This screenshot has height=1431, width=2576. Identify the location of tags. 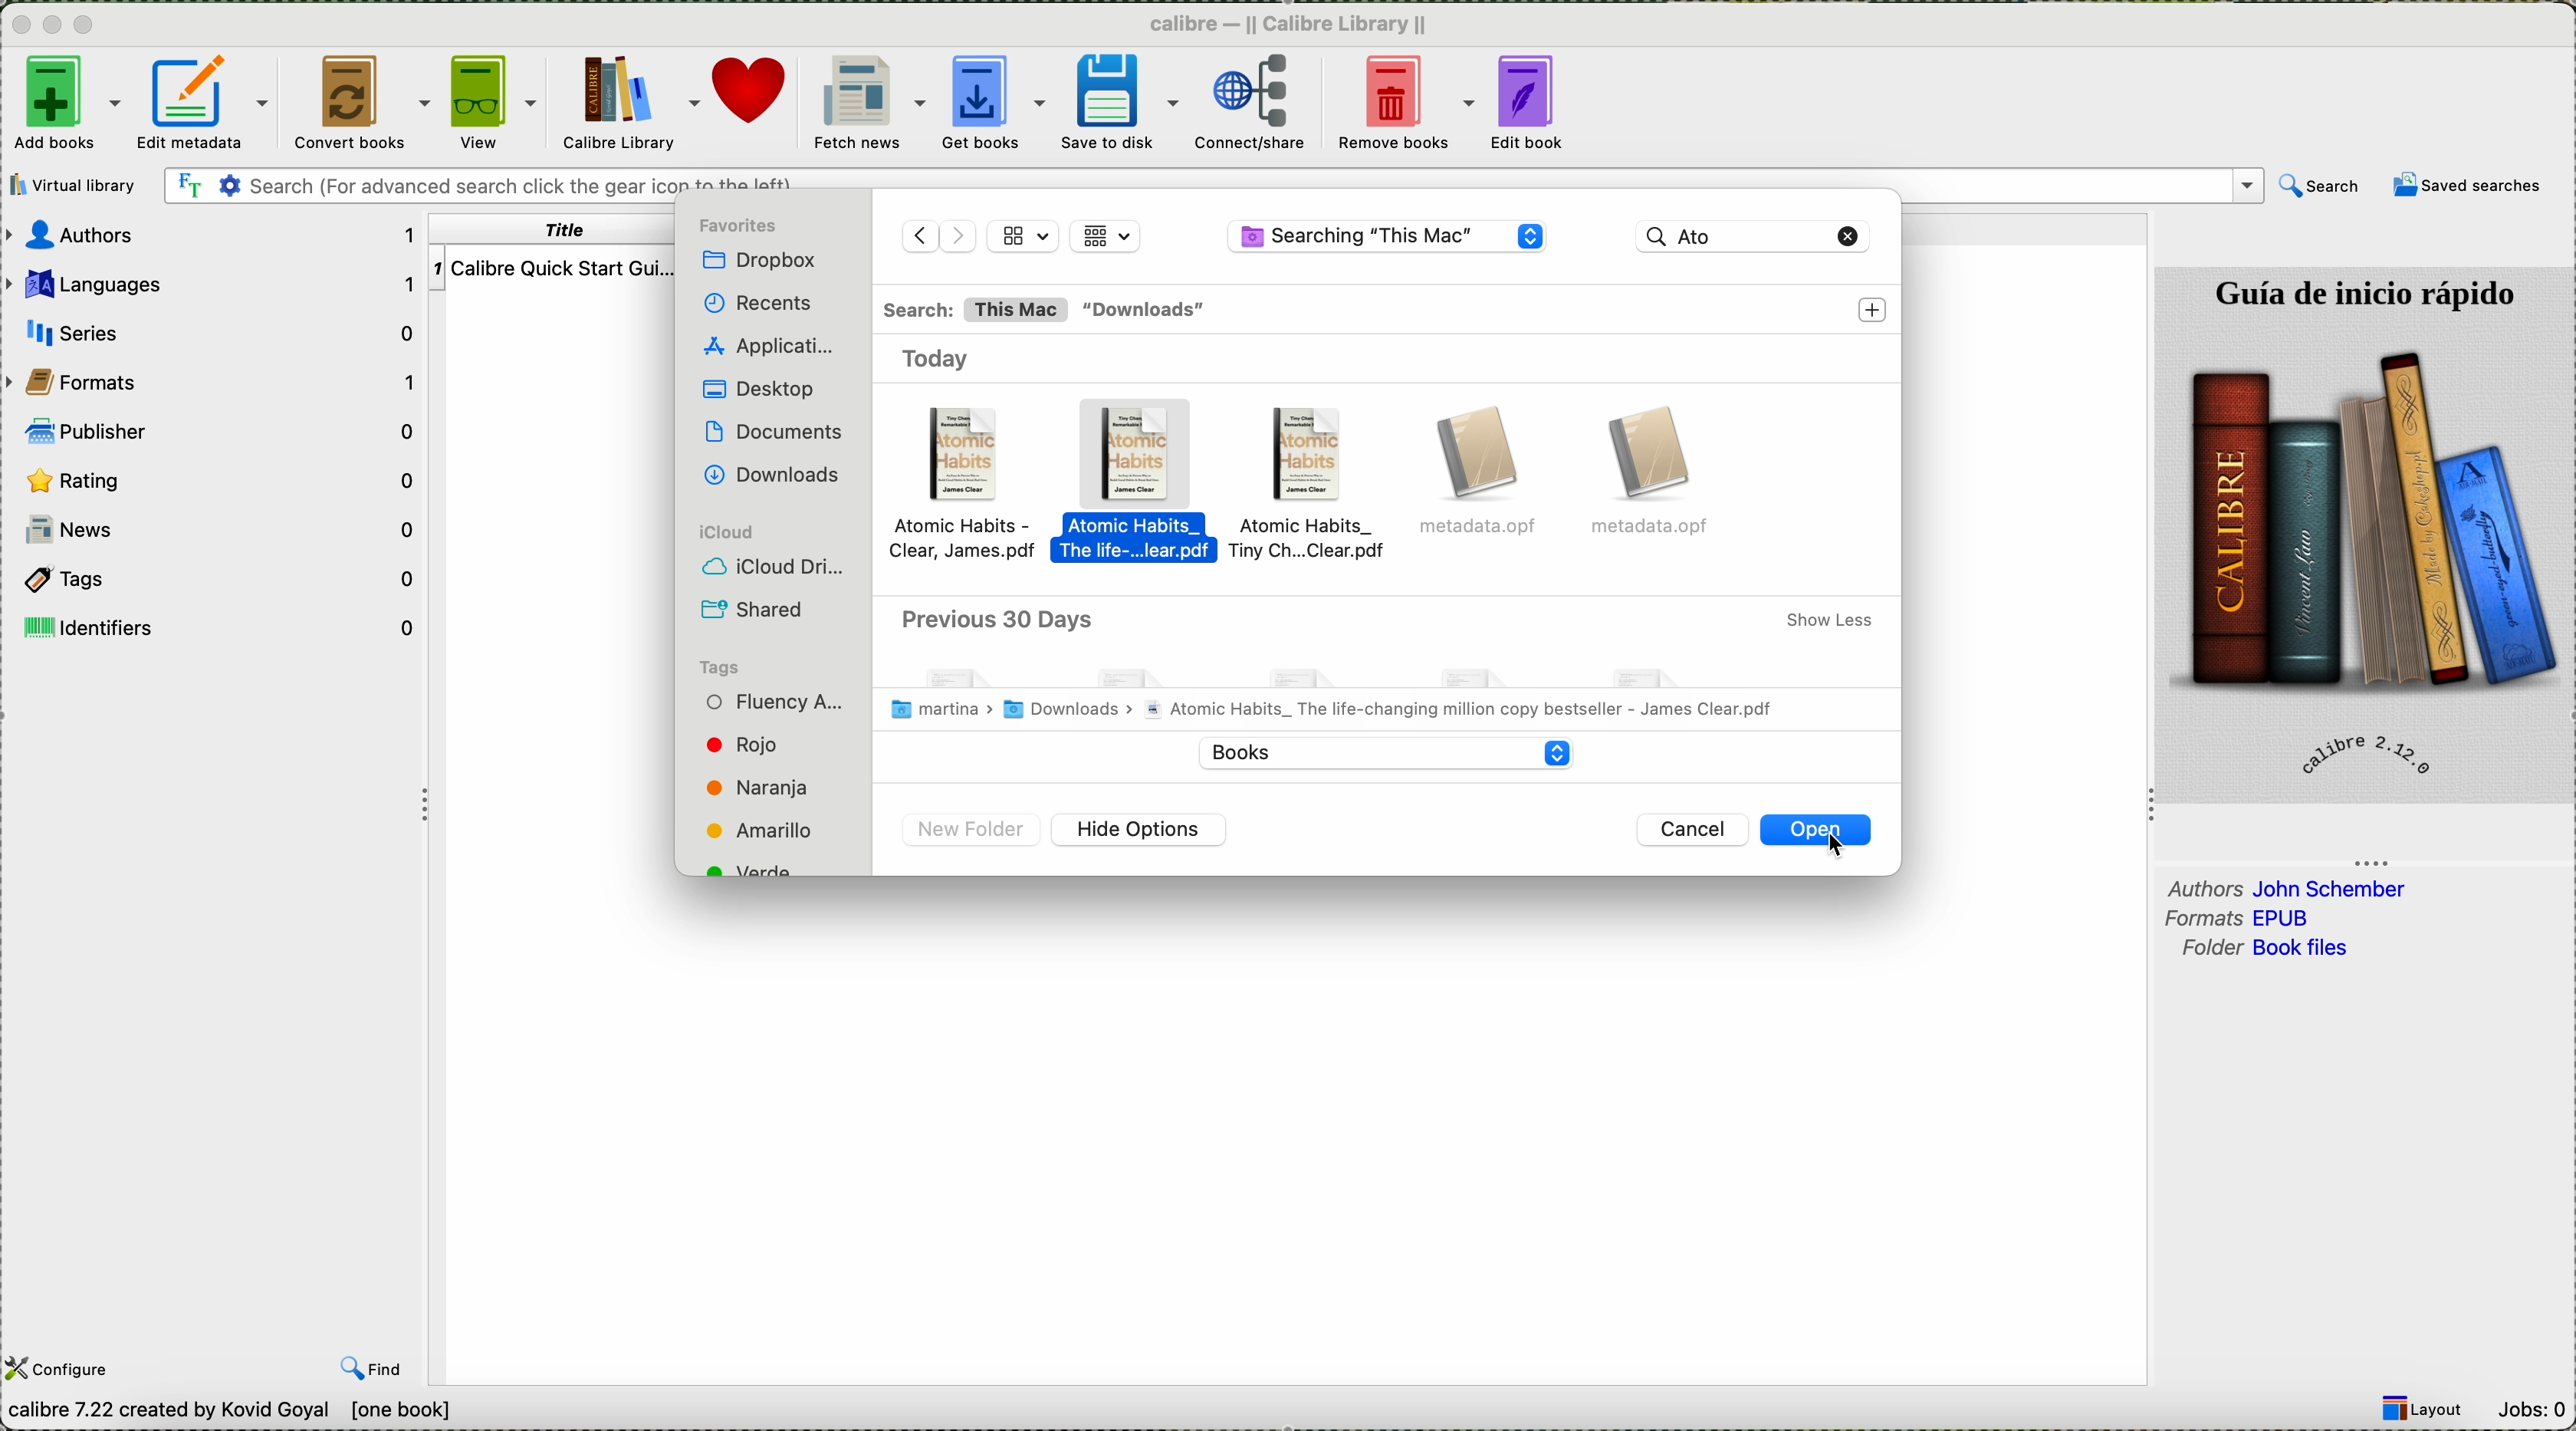
(776, 782).